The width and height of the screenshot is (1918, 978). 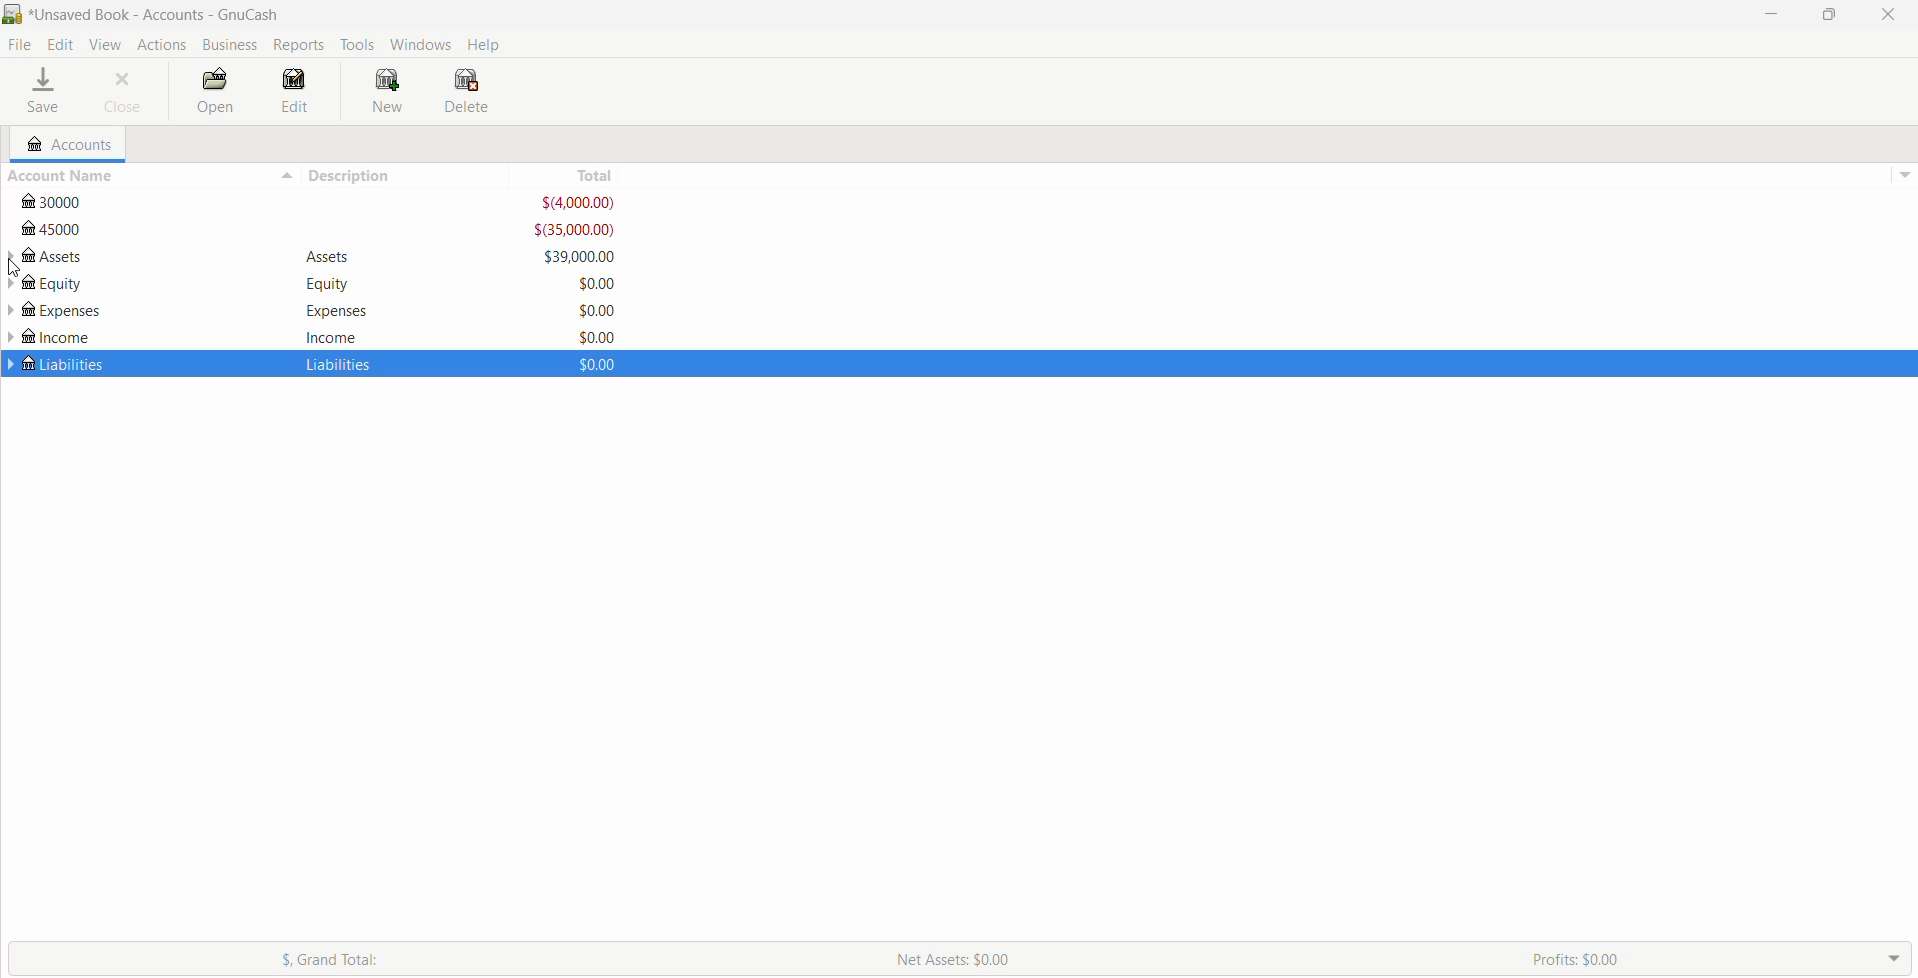 I want to click on Liabilties, so click(x=347, y=365).